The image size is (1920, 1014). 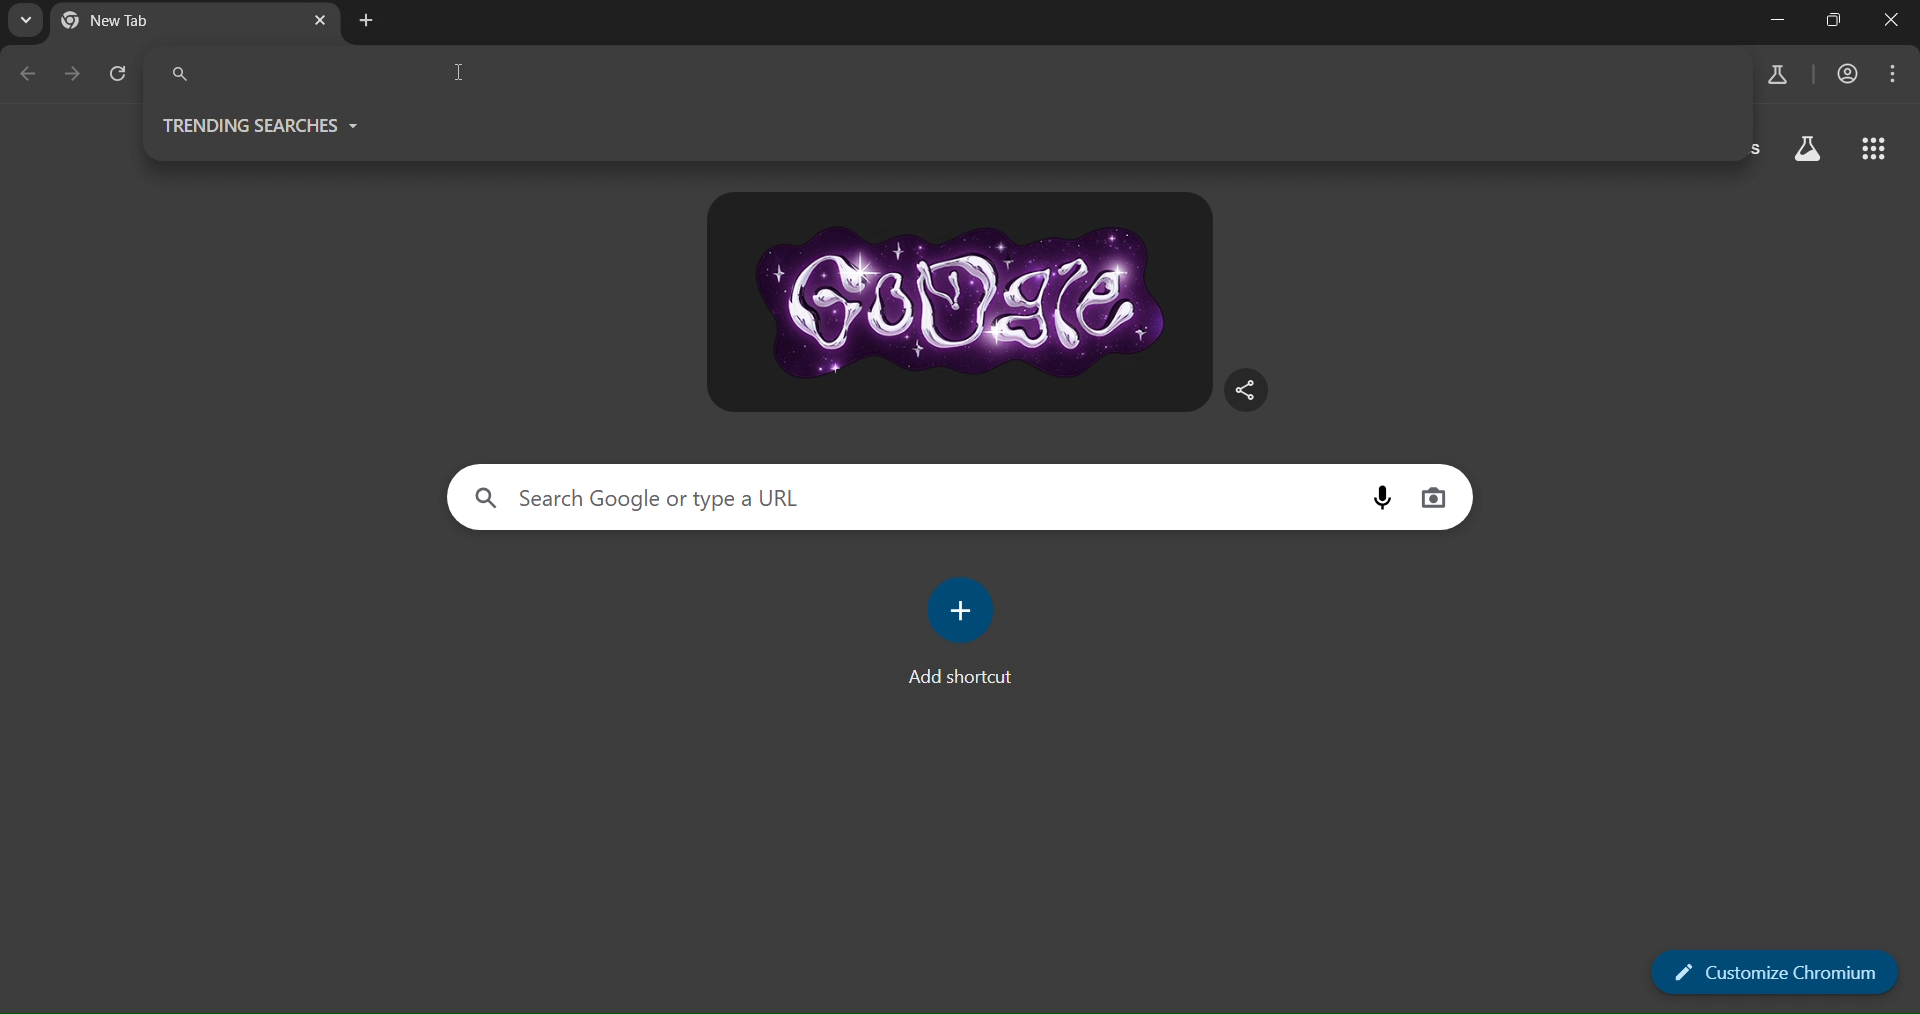 What do you see at coordinates (1245, 388) in the screenshot?
I see `share` at bounding box center [1245, 388].